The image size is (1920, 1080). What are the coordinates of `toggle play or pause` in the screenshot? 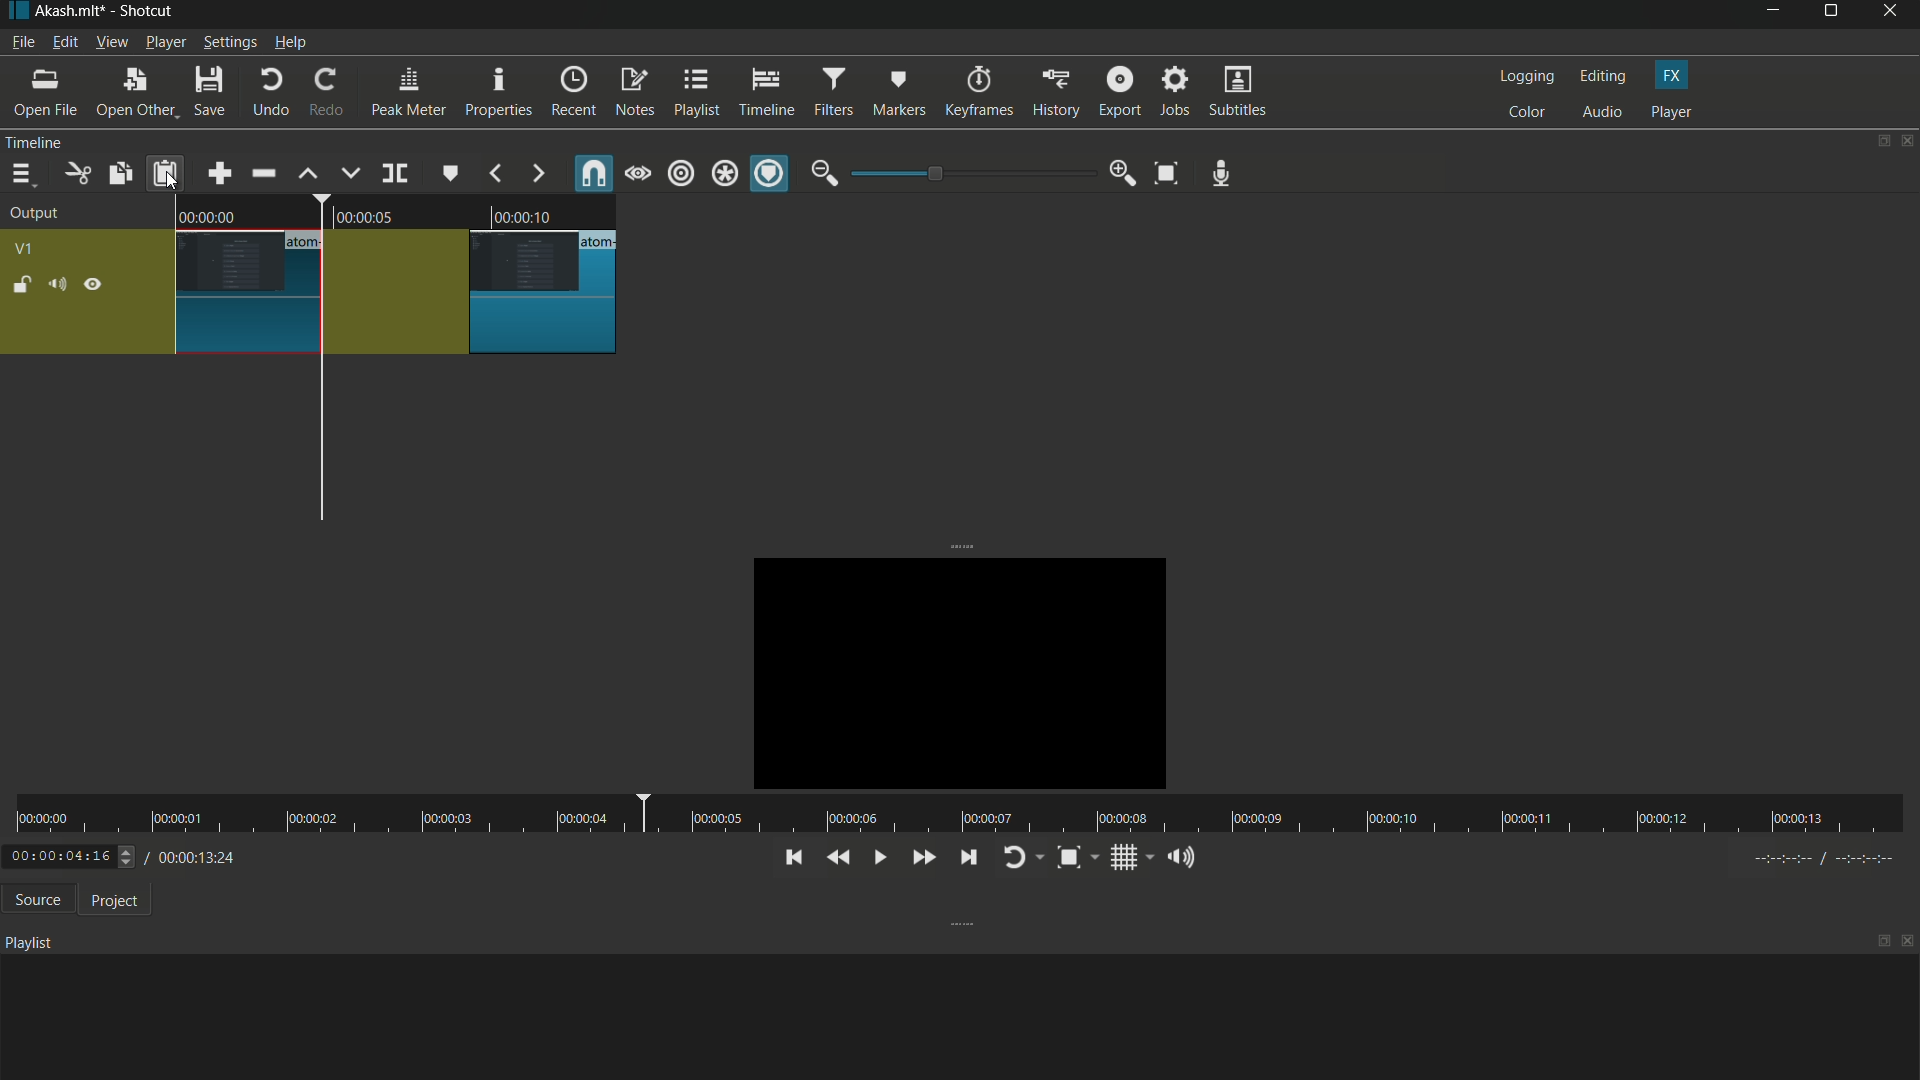 It's located at (877, 857).